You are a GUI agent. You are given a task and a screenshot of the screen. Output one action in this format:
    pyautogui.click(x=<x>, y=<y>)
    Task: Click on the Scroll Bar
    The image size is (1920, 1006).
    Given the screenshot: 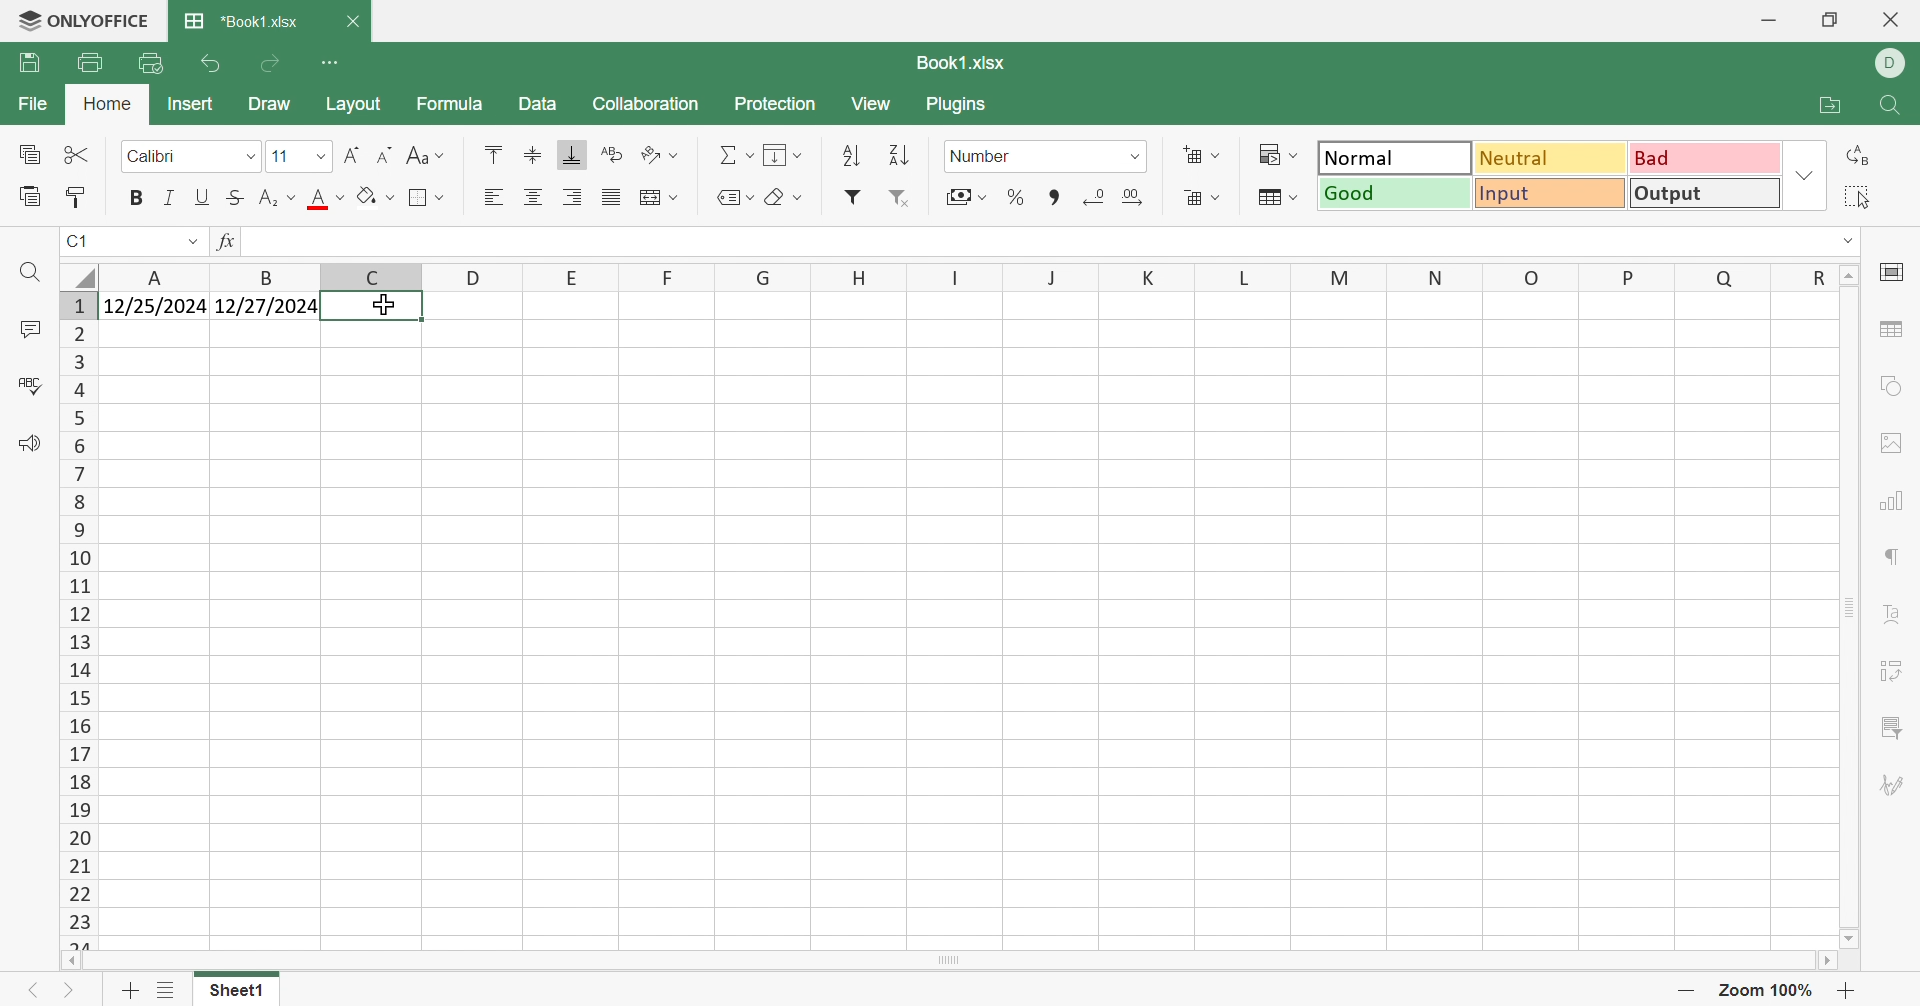 What is the action you would take?
    pyautogui.click(x=1849, y=610)
    